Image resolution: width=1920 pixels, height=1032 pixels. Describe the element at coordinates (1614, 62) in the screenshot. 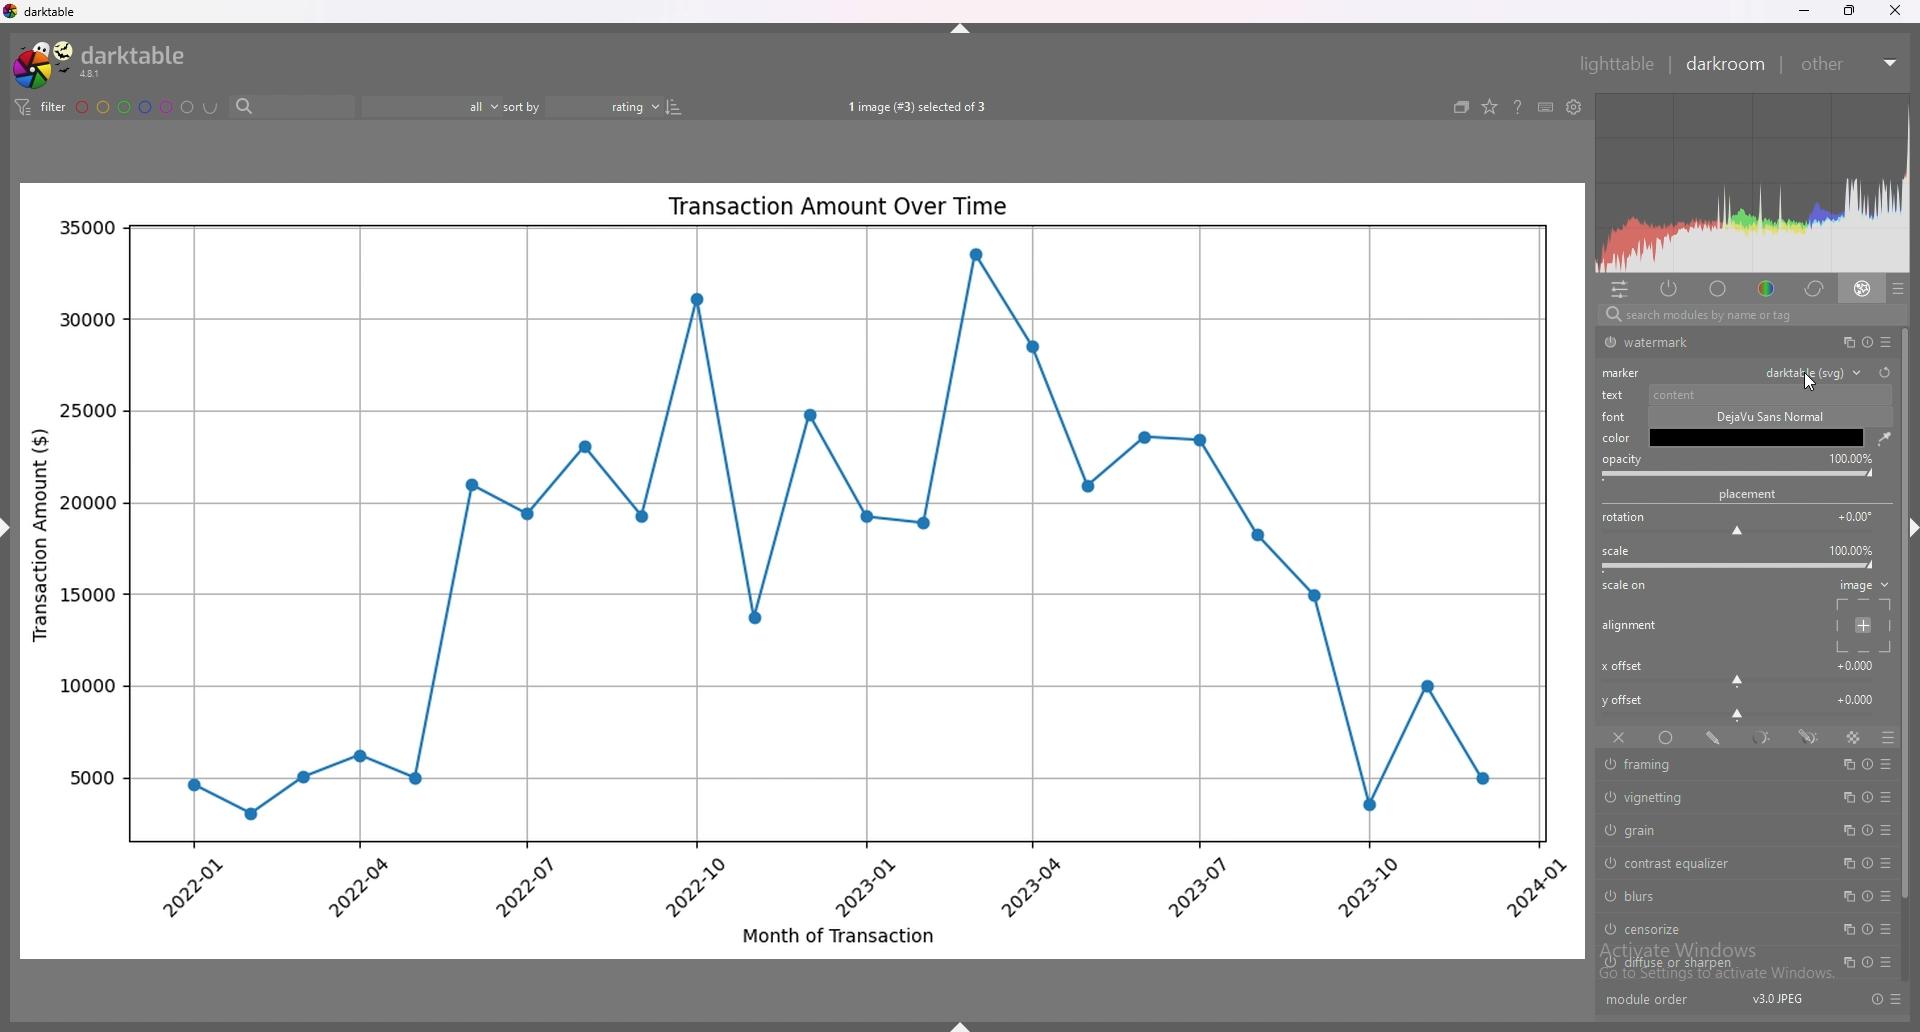

I see `lighttable` at that location.